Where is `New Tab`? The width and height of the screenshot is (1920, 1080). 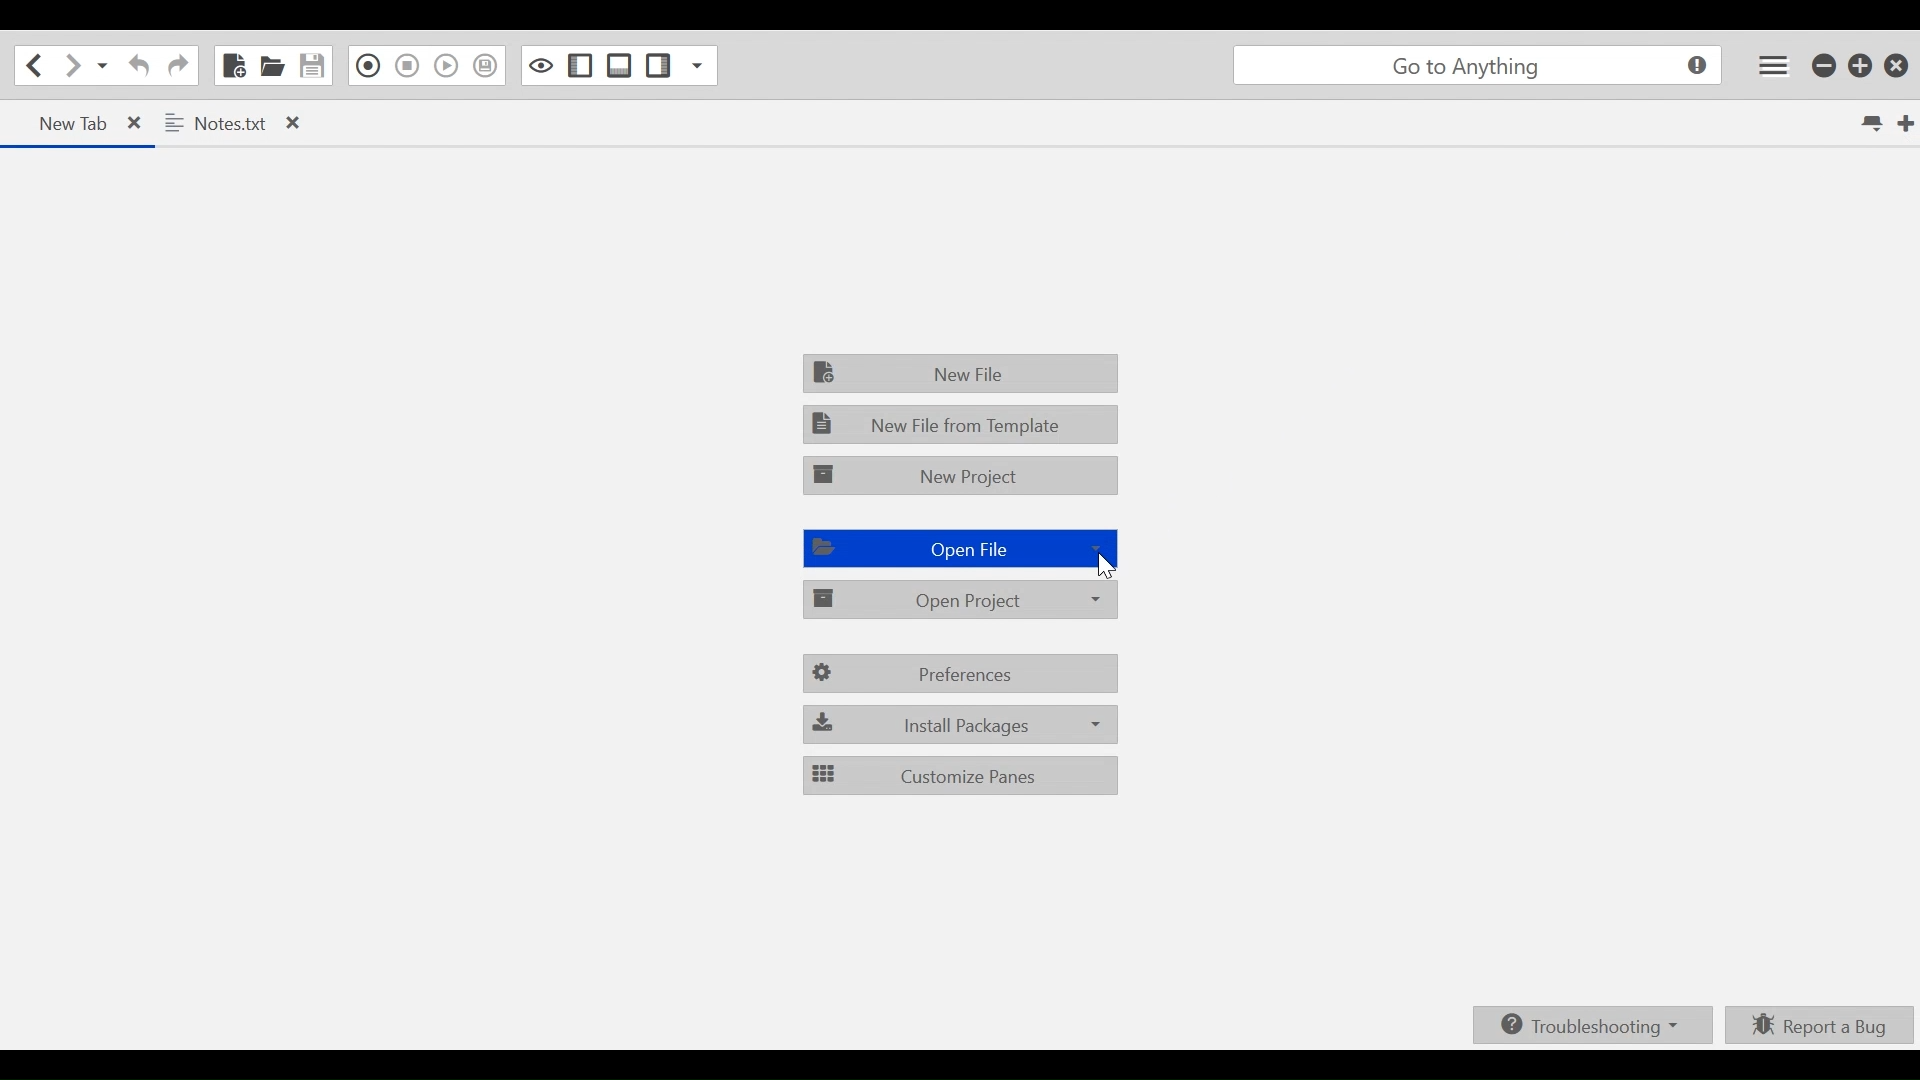 New Tab is located at coordinates (1906, 123).